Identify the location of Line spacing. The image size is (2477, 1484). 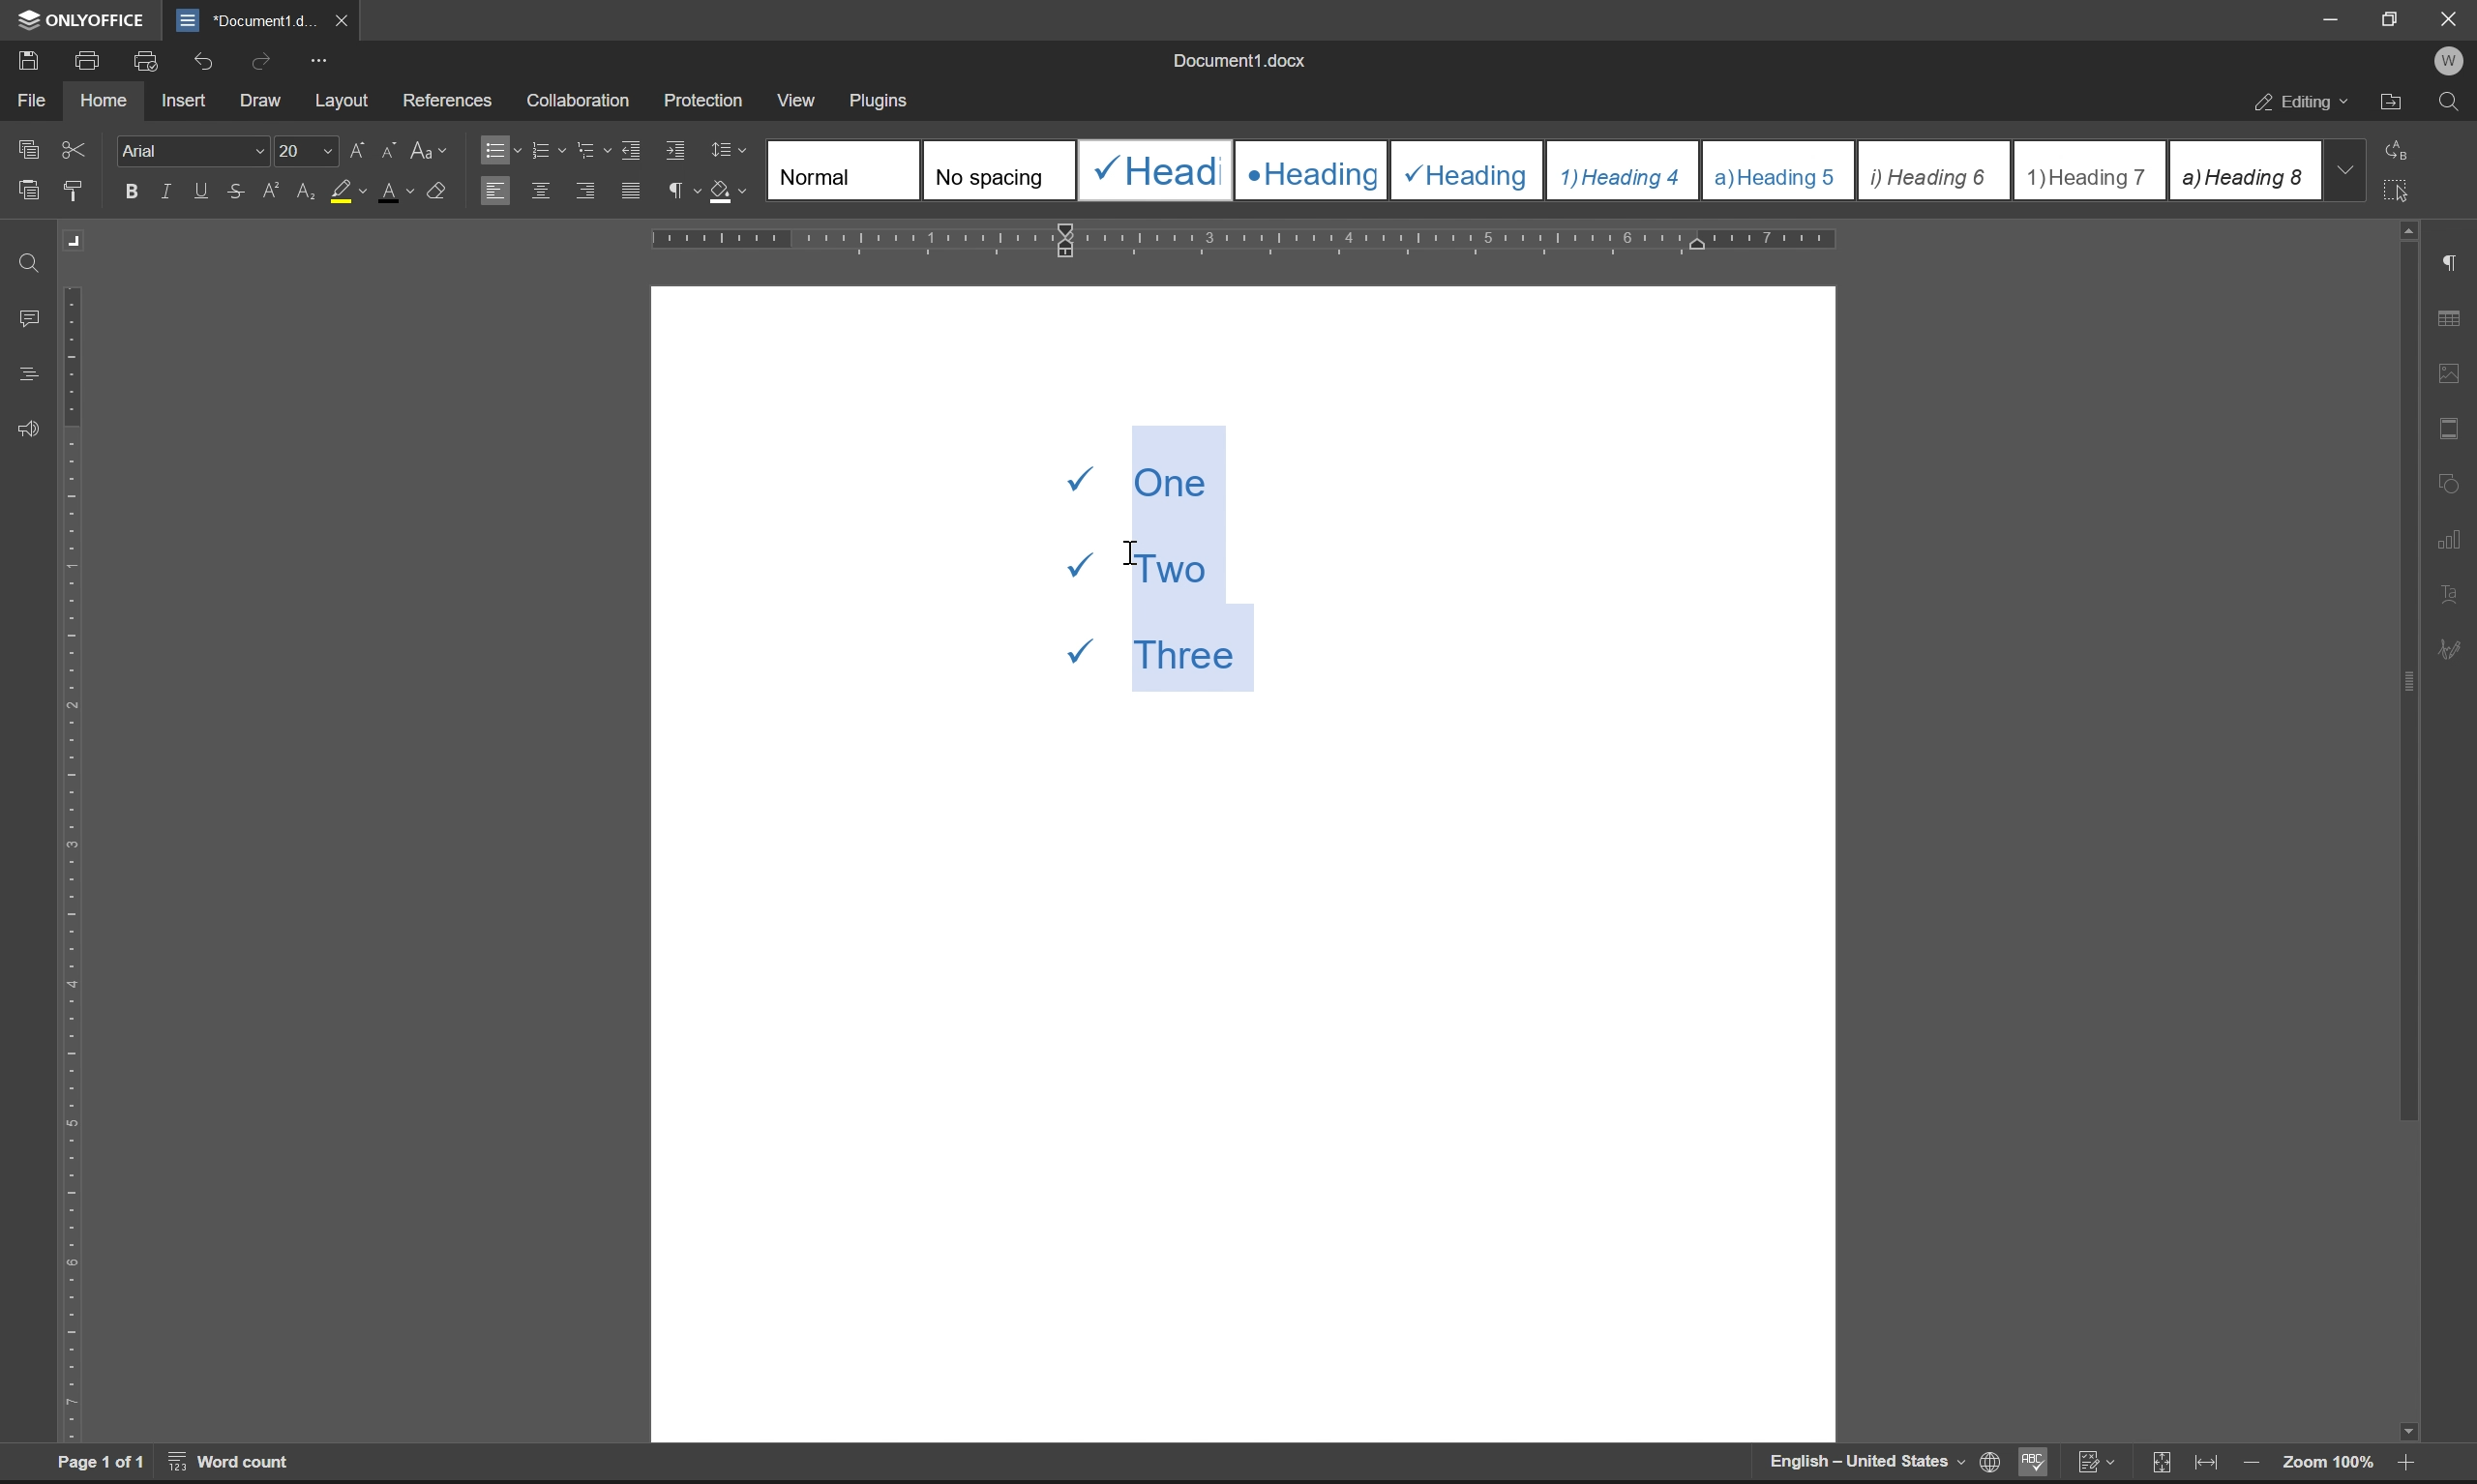
(737, 151).